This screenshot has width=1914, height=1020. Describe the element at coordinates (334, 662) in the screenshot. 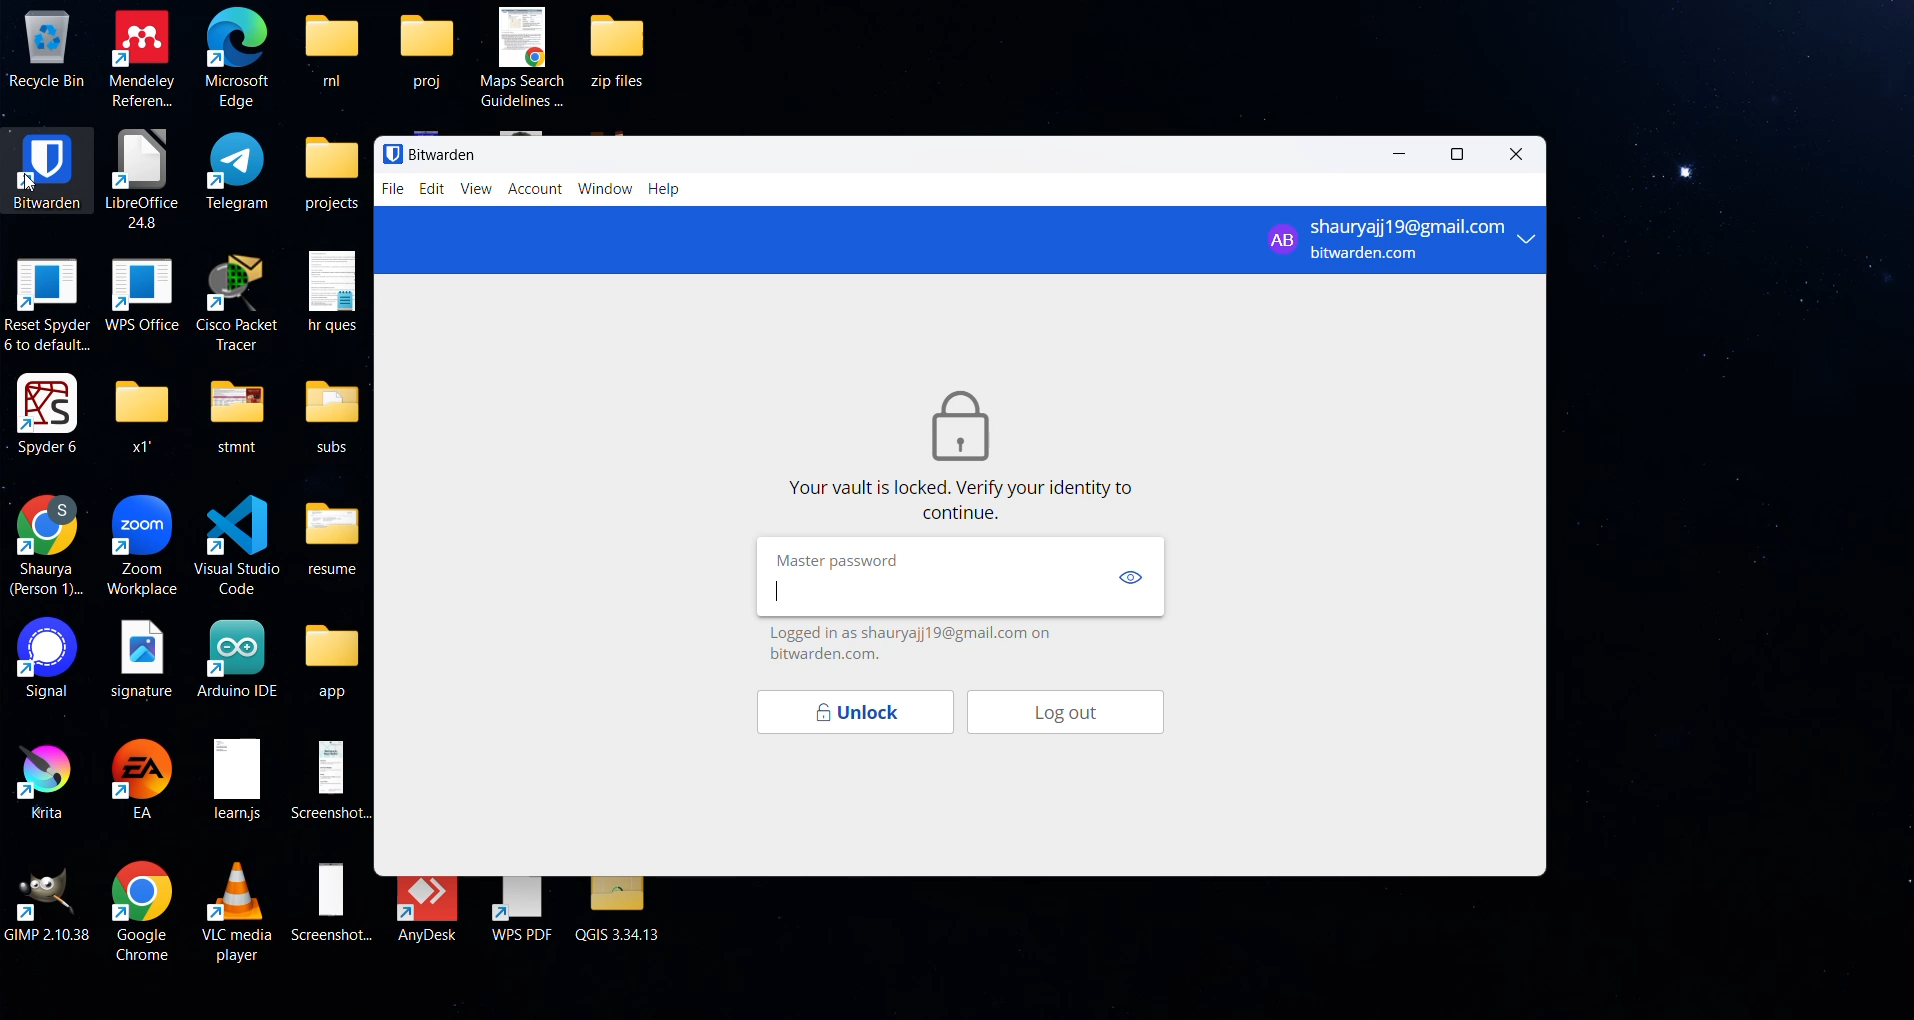

I see `app` at that location.